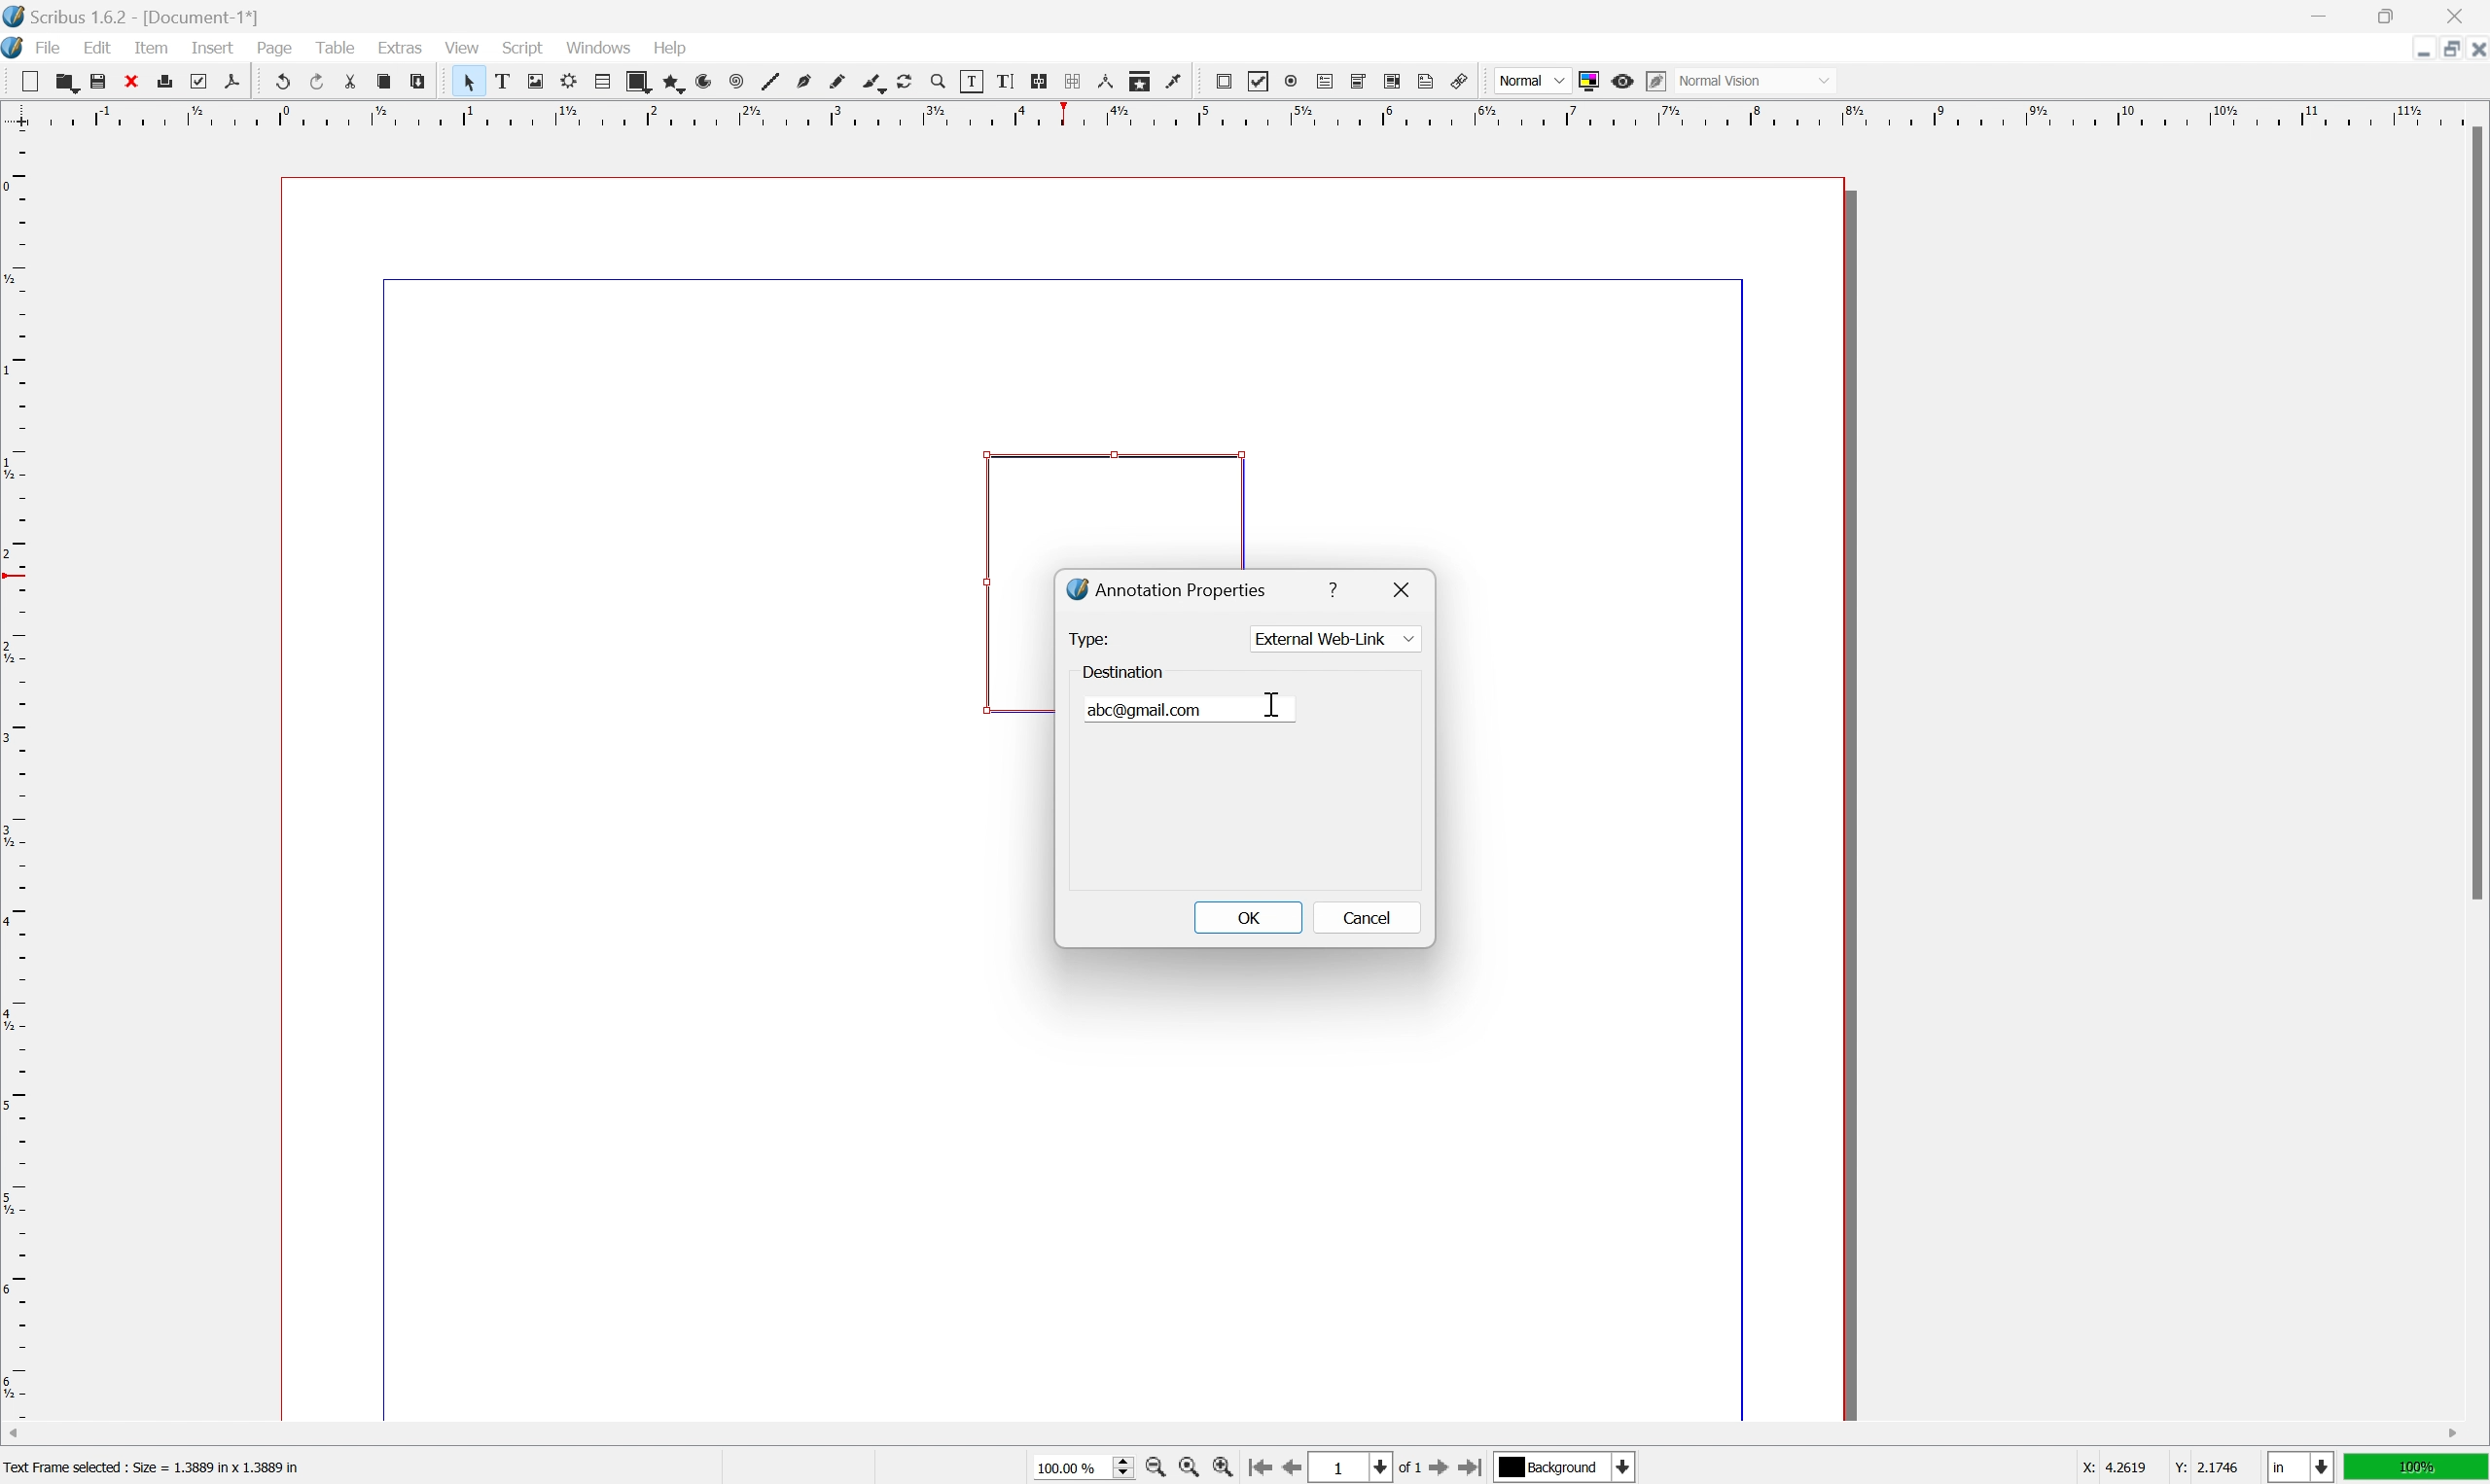 The image size is (2490, 1484). I want to click on insert, so click(214, 48).